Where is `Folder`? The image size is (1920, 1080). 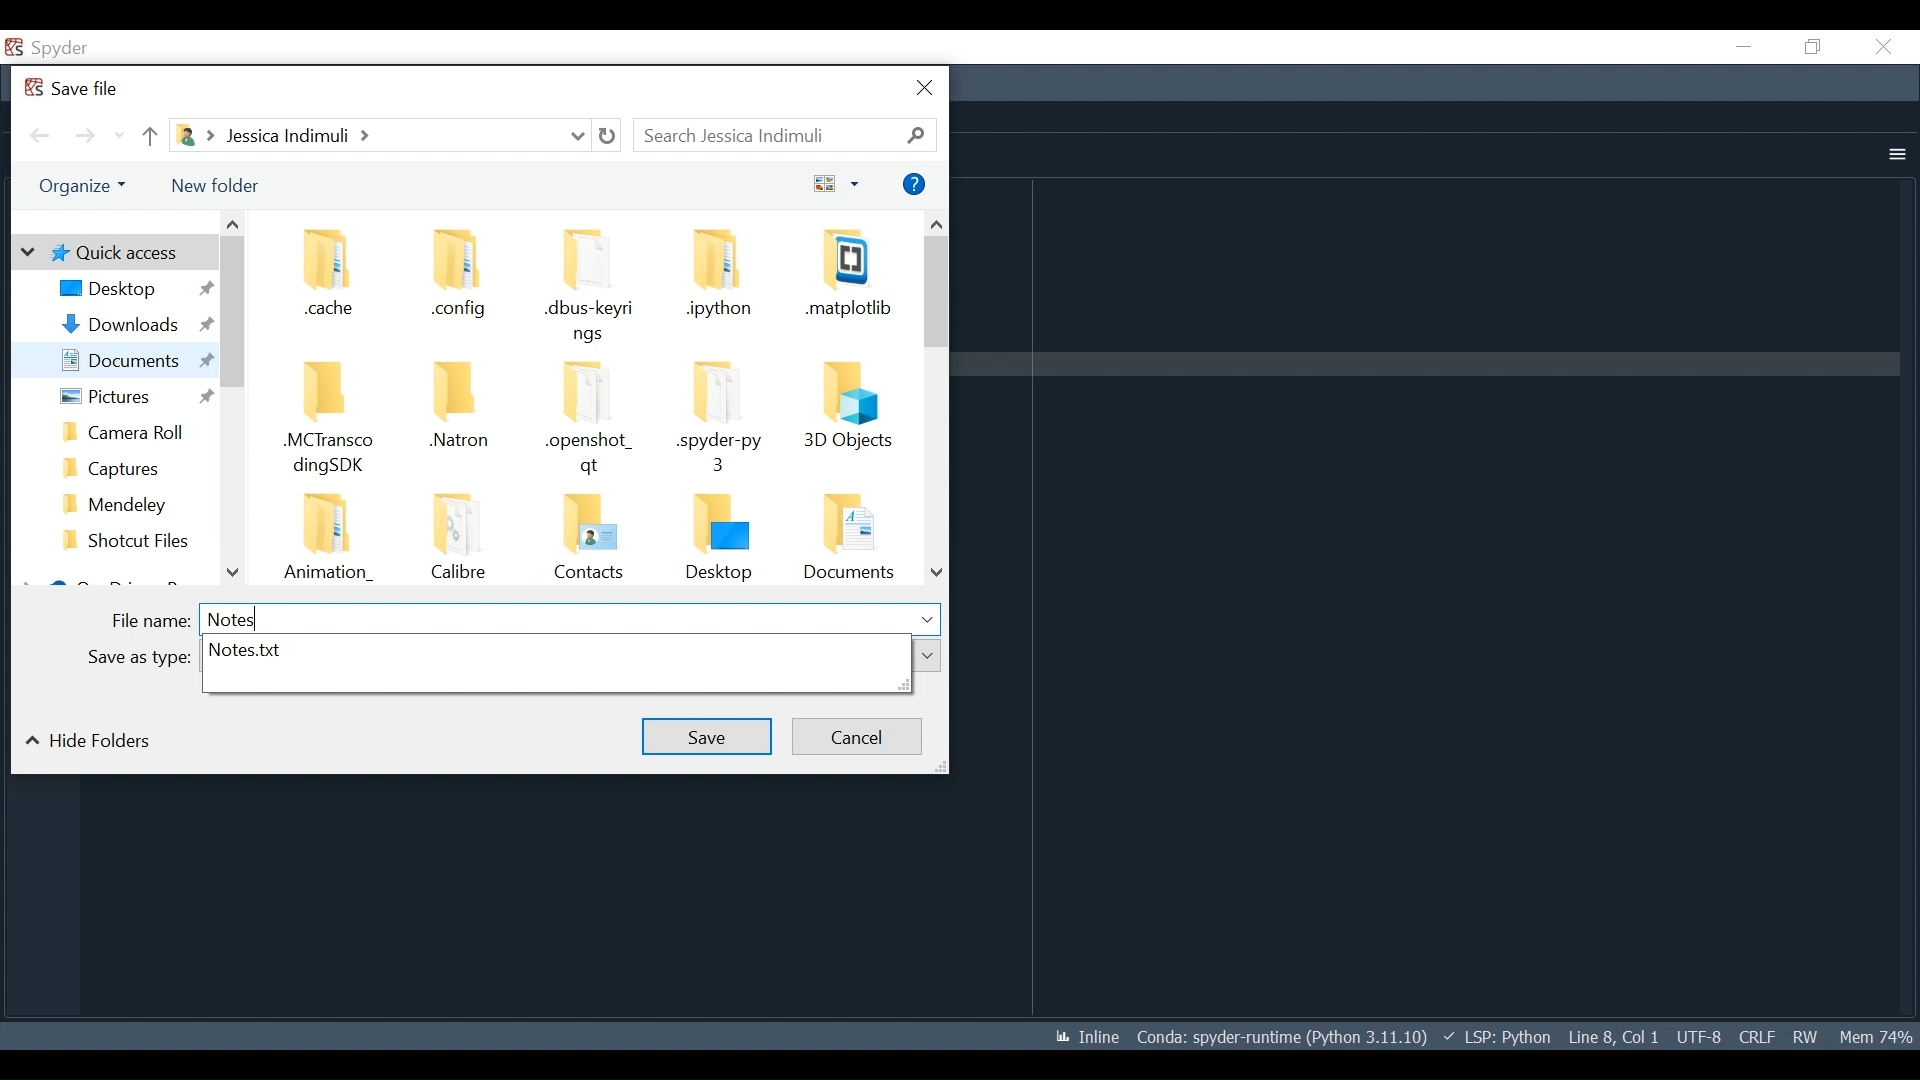 Folder is located at coordinates (333, 422).